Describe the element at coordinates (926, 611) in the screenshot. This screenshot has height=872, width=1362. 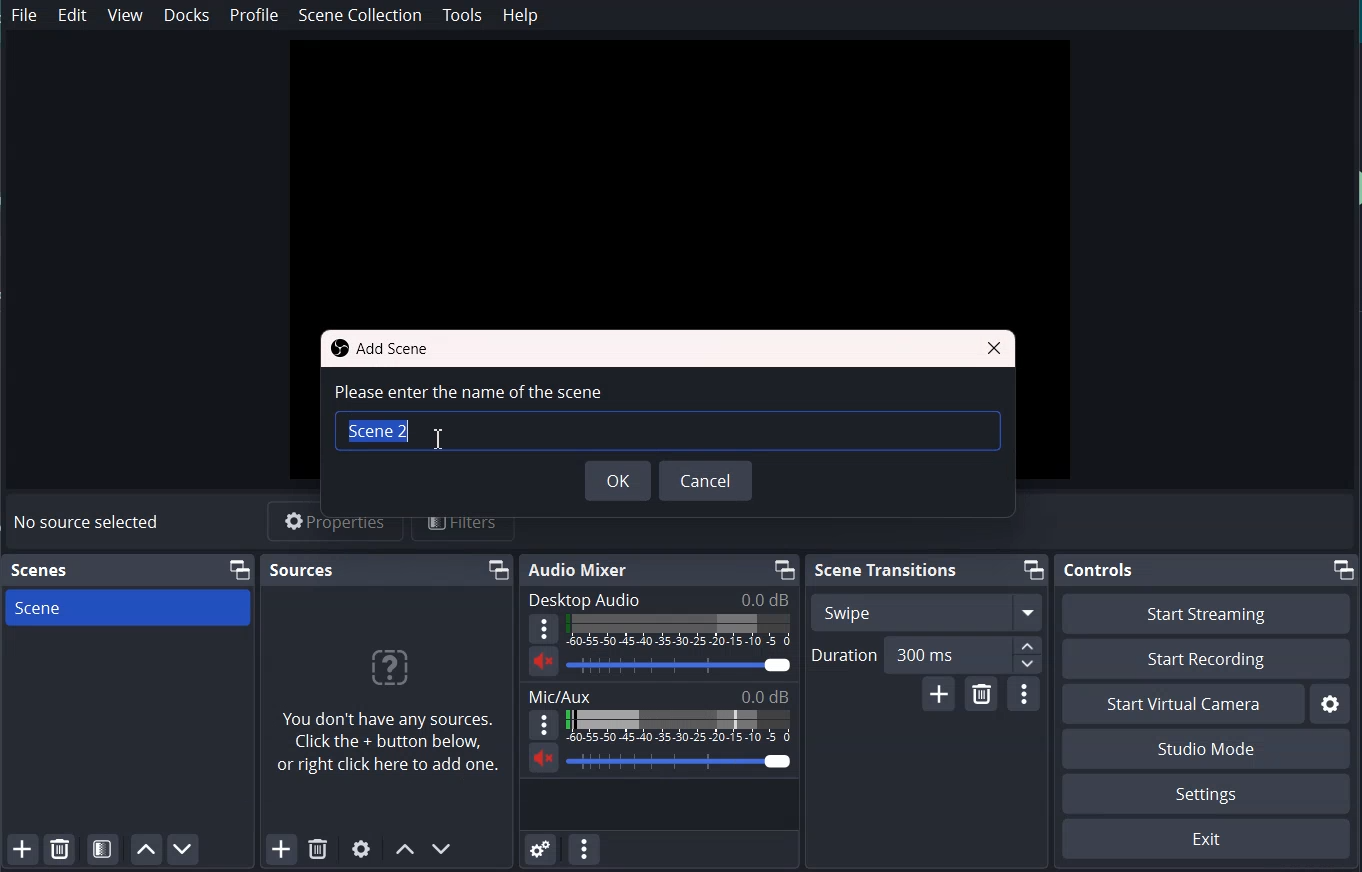
I see `Swipe` at that location.